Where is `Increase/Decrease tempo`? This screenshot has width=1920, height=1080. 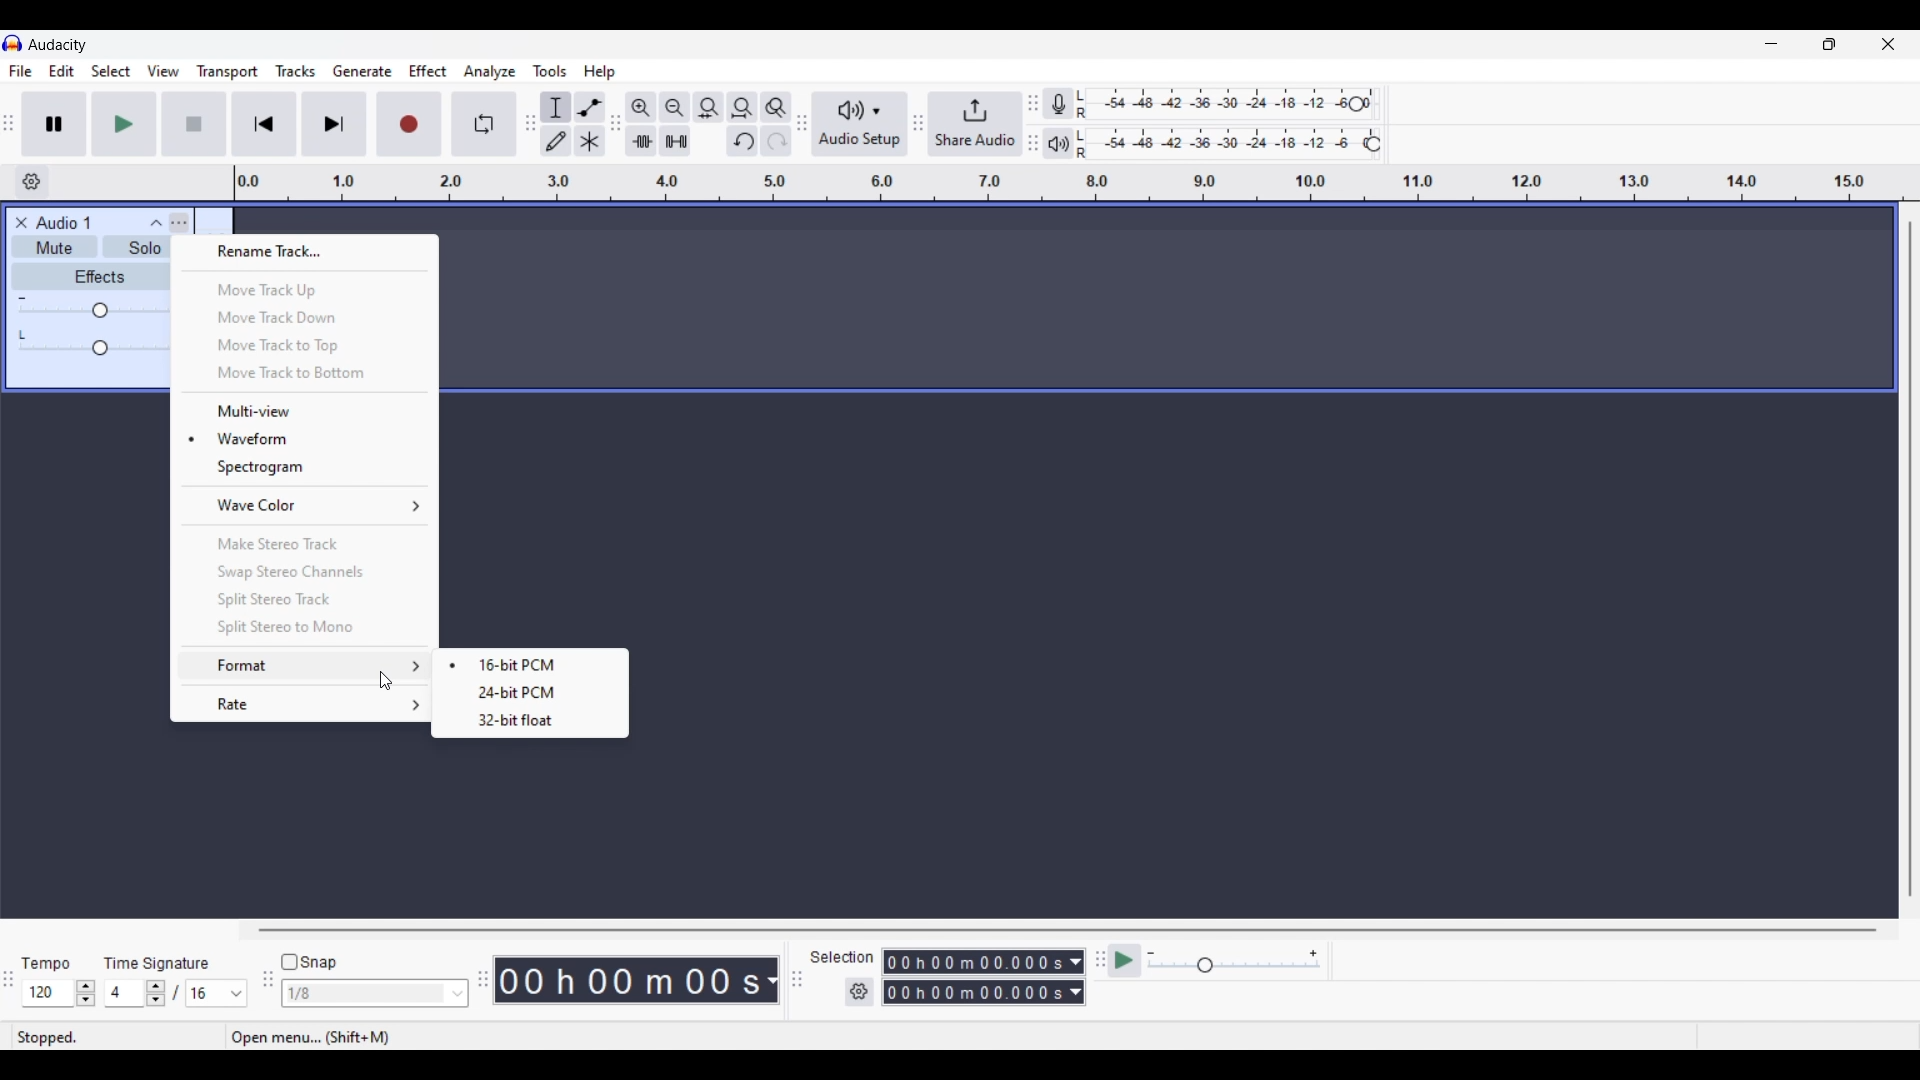 Increase/Decrease tempo is located at coordinates (86, 993).